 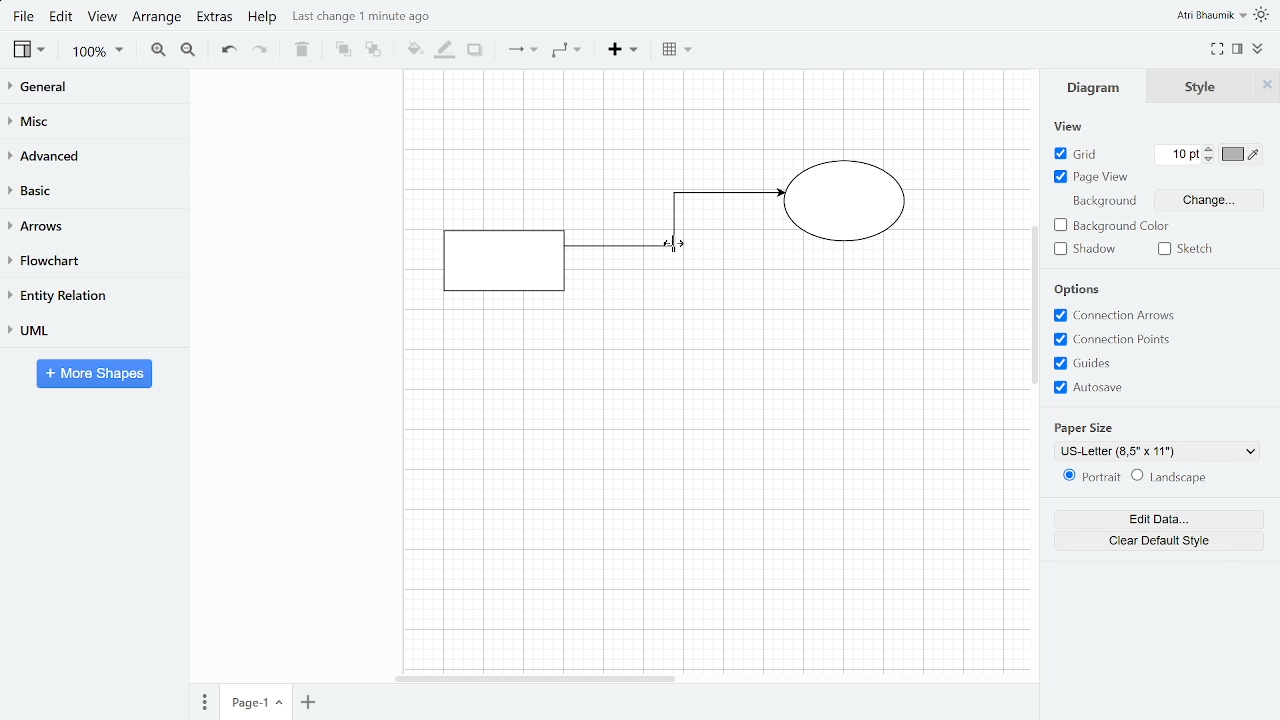 What do you see at coordinates (370, 17) in the screenshot?
I see `Saving information "Last change 1 minute ago"` at bounding box center [370, 17].